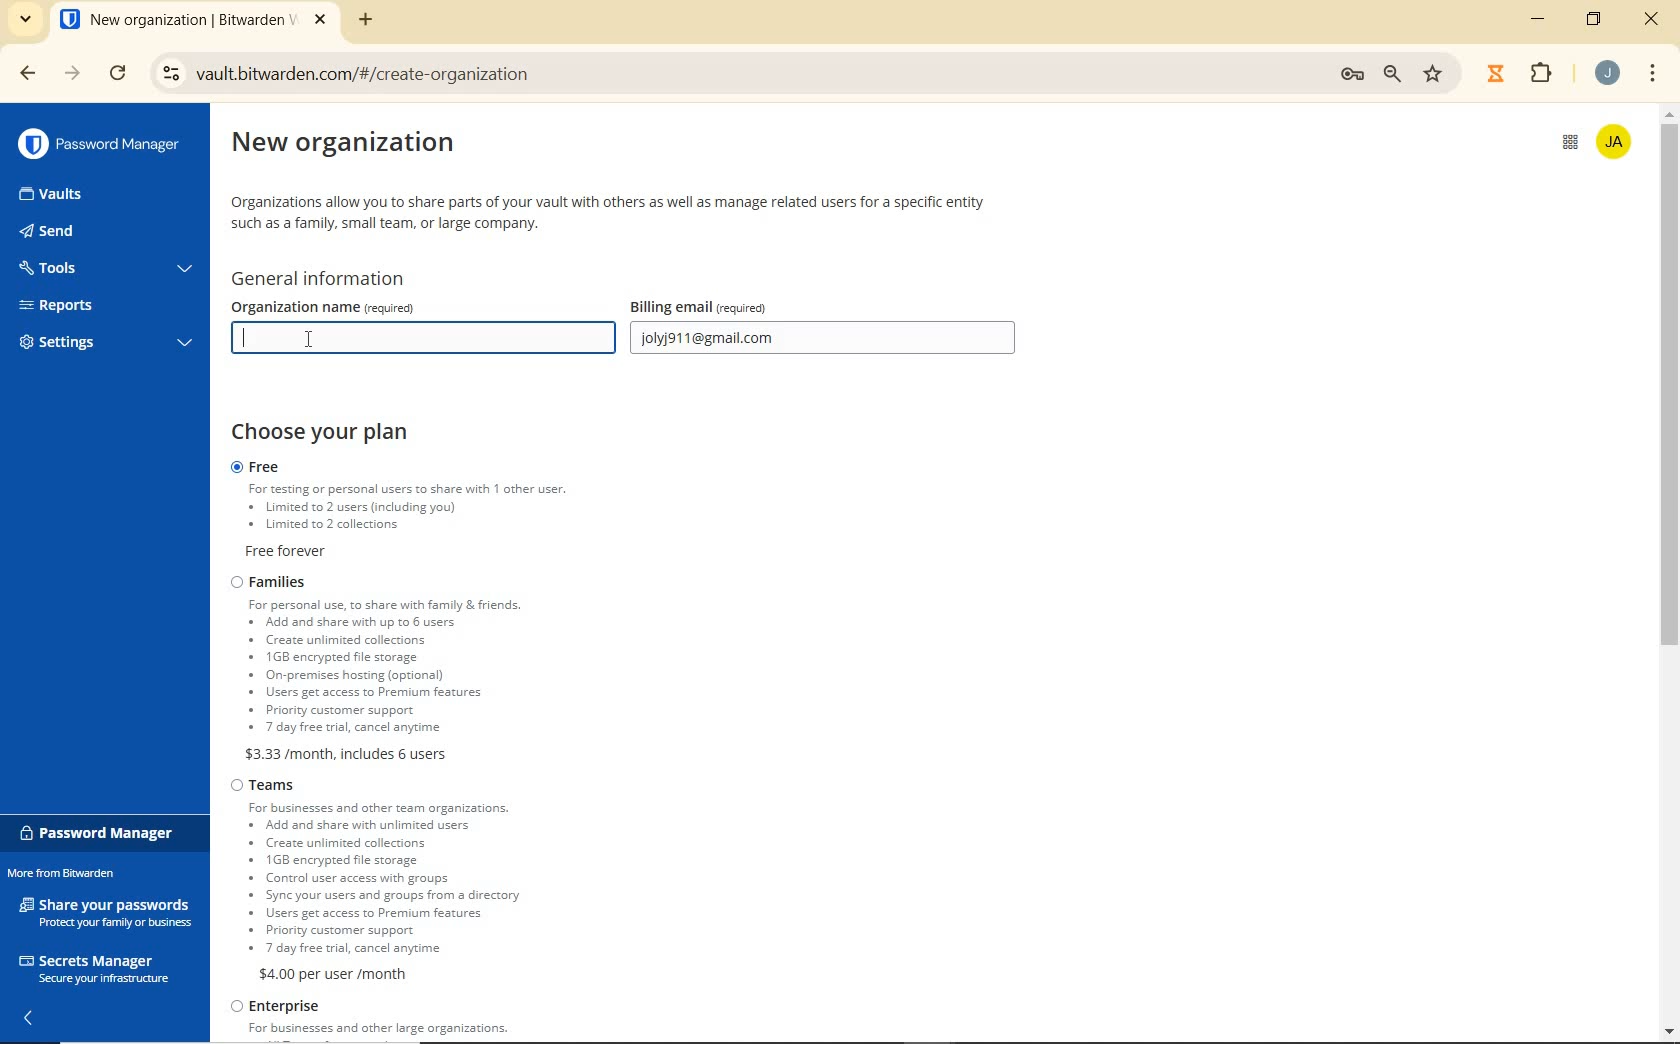  I want to click on restore down, so click(1597, 19).